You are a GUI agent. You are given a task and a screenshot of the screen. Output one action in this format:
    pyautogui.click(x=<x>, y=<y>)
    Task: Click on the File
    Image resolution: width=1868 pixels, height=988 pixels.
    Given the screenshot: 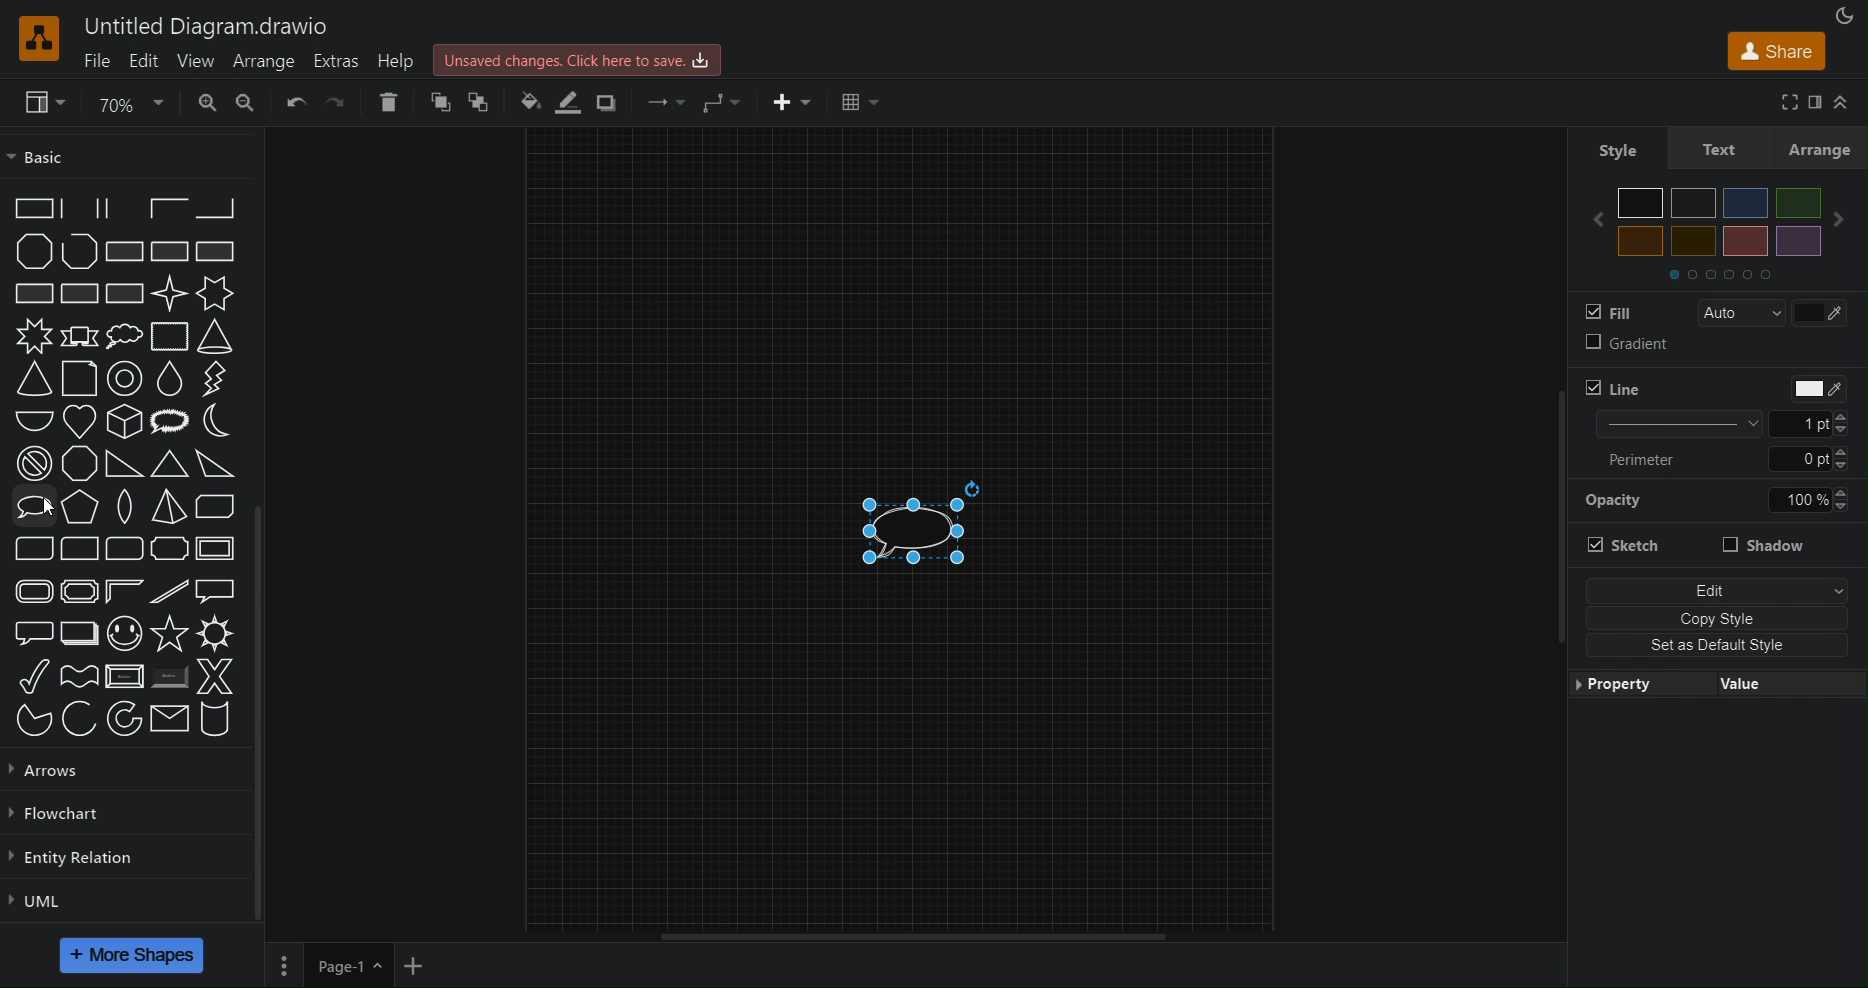 What is the action you would take?
    pyautogui.click(x=96, y=60)
    